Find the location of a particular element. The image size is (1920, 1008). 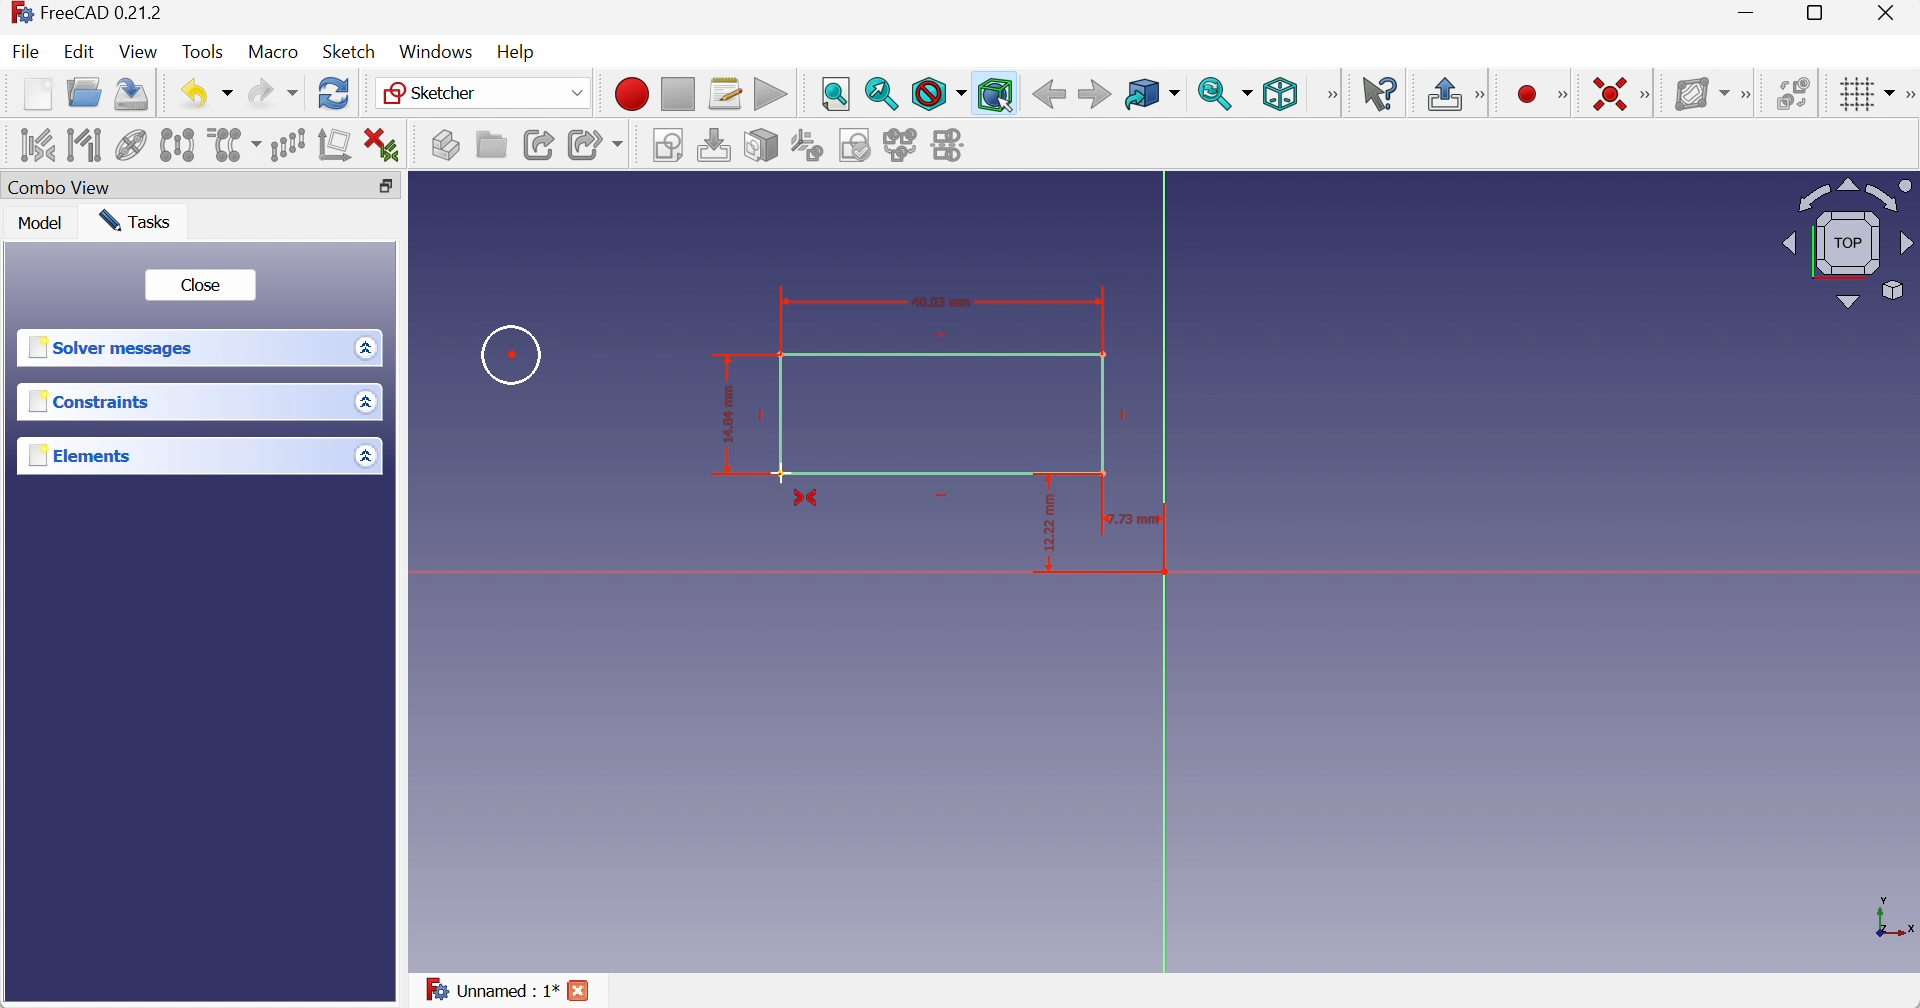

Edit sketch is located at coordinates (717, 146).